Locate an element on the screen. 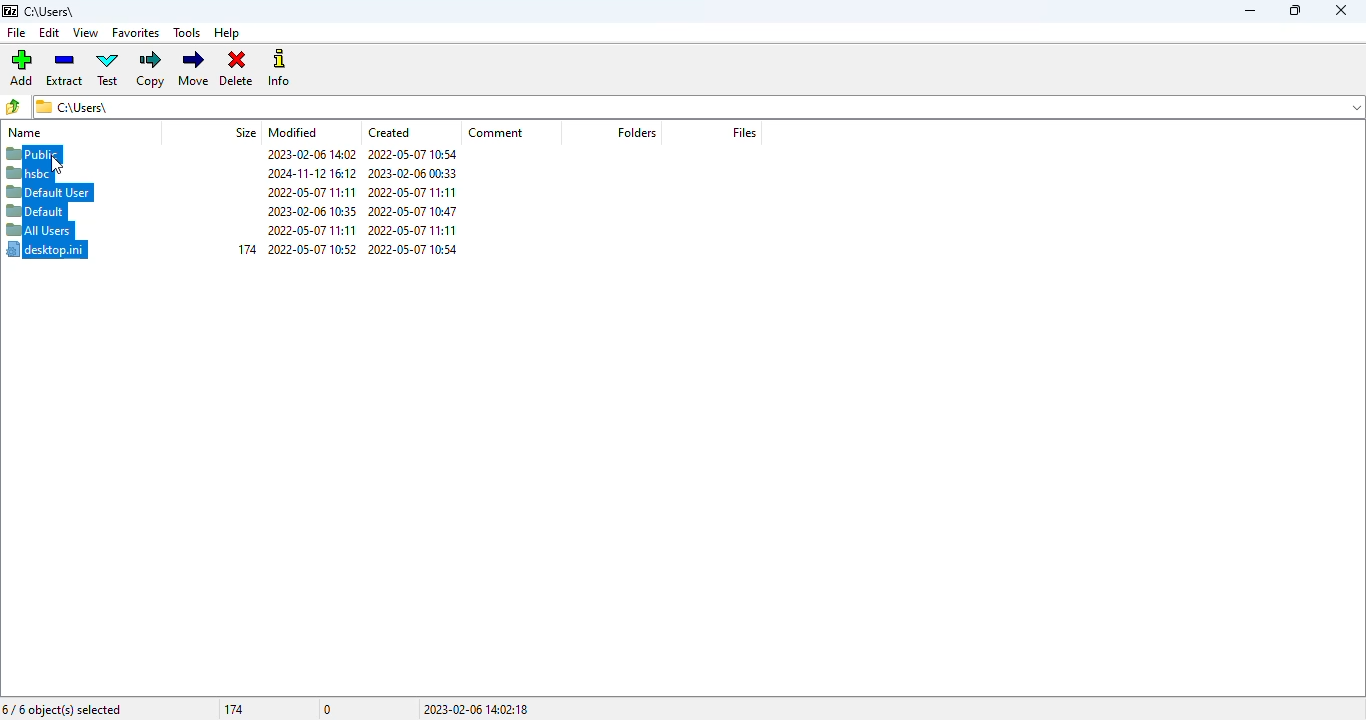 This screenshot has width=1366, height=720. 2024-11-12 16:12 is located at coordinates (302, 173).